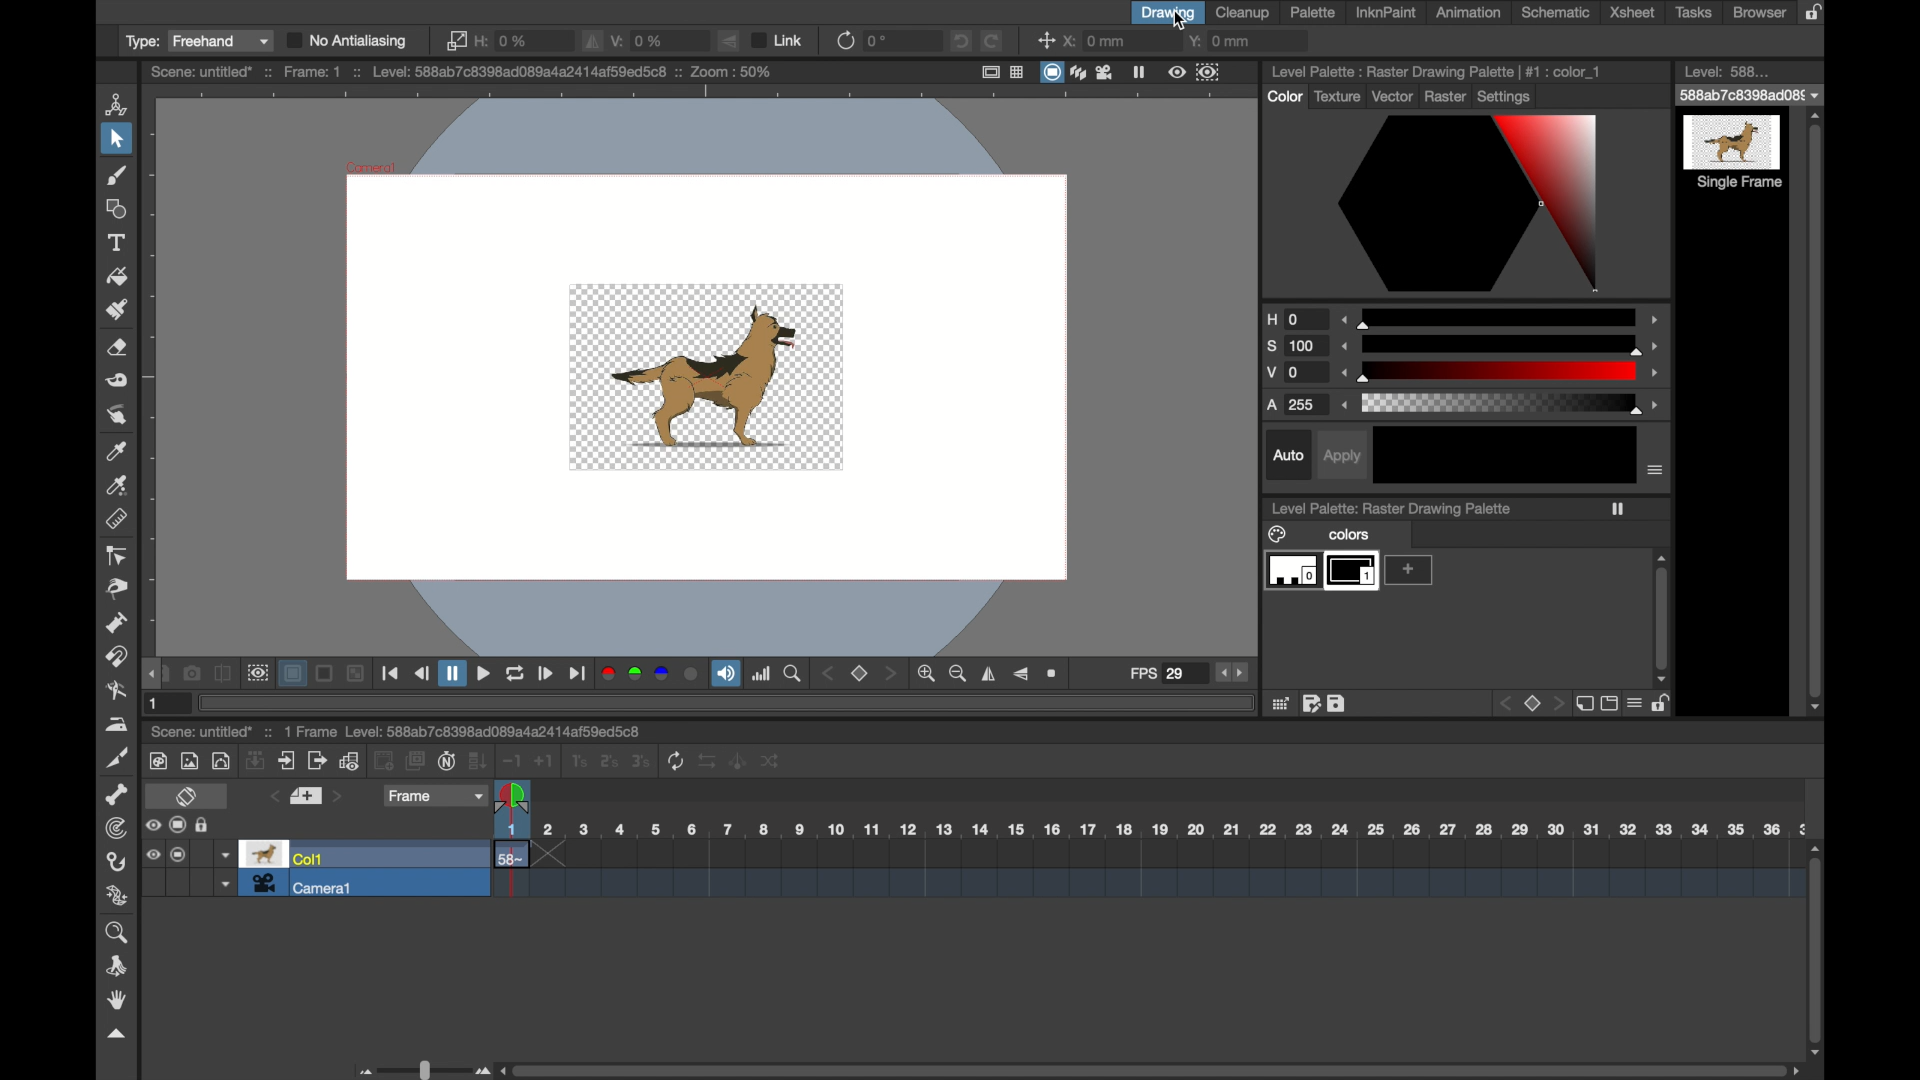  I want to click on drag handle, so click(116, 1034).